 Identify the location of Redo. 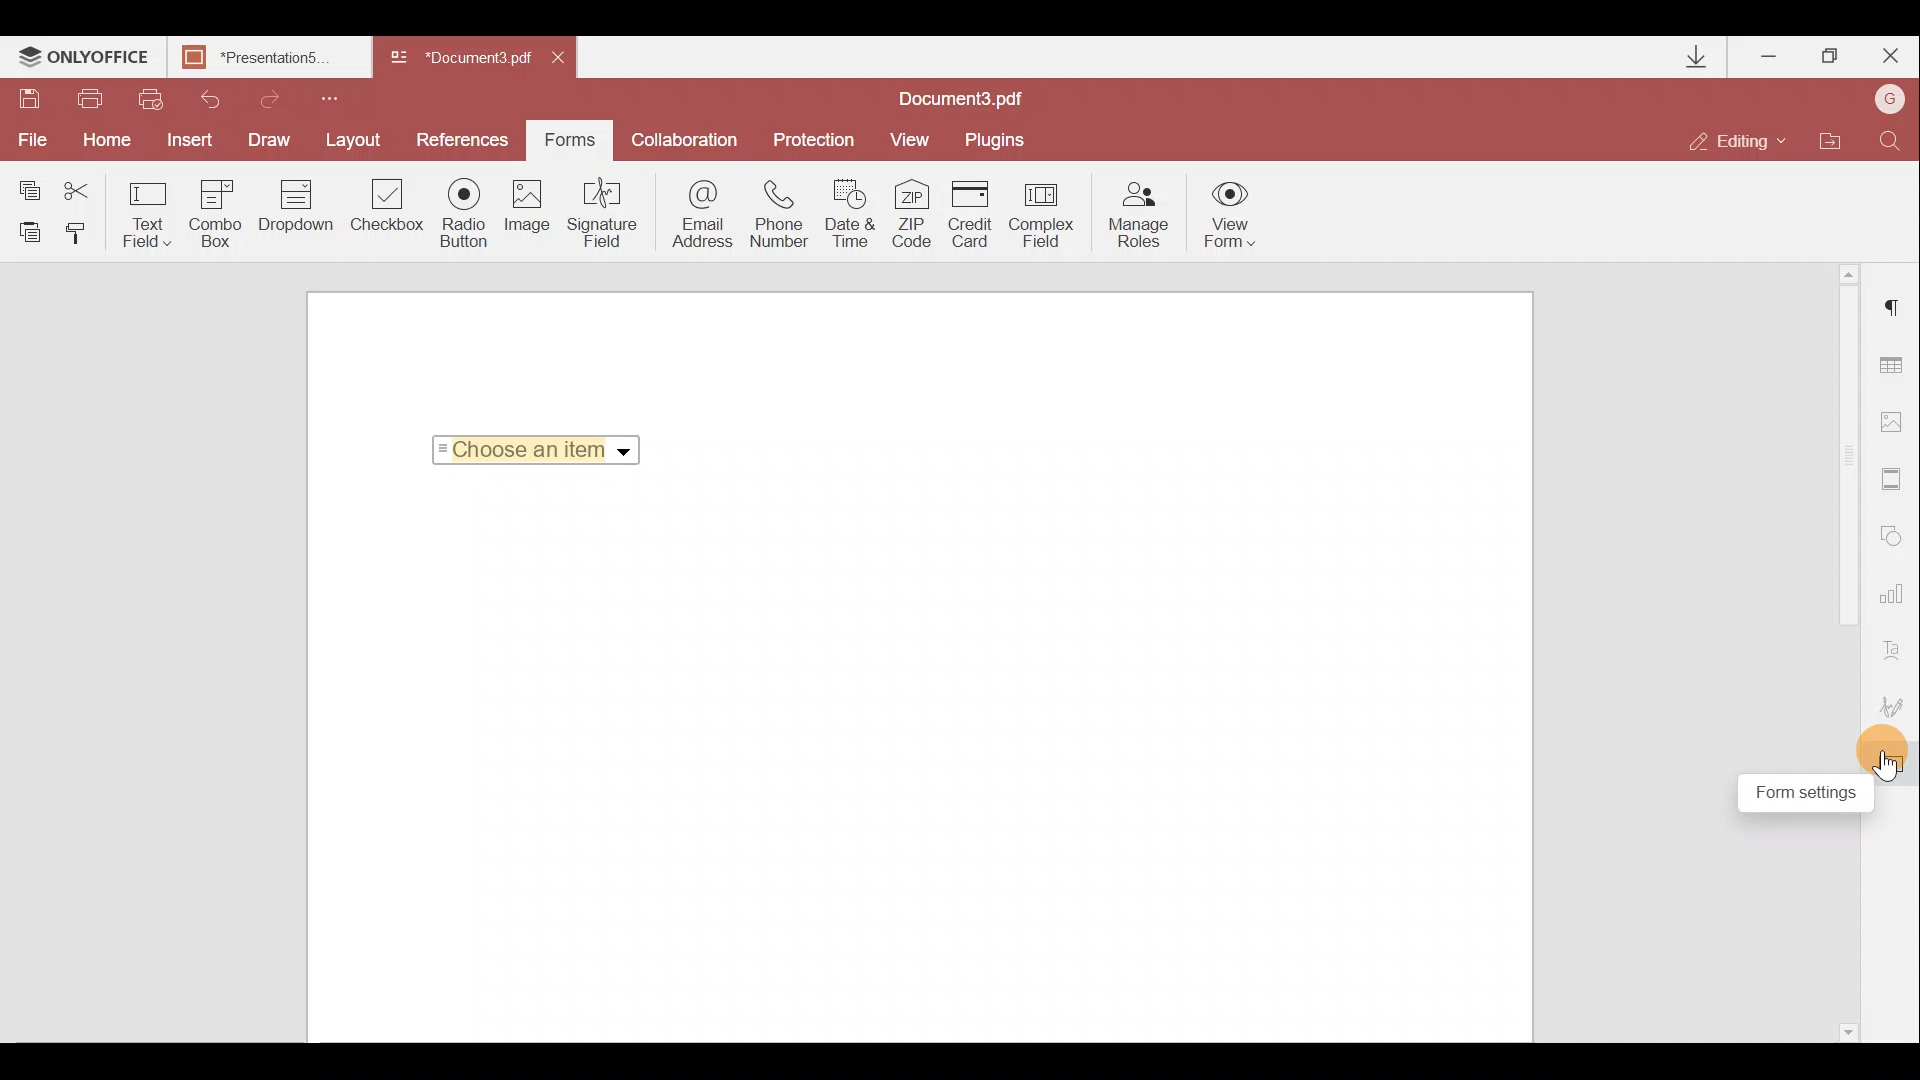
(260, 96).